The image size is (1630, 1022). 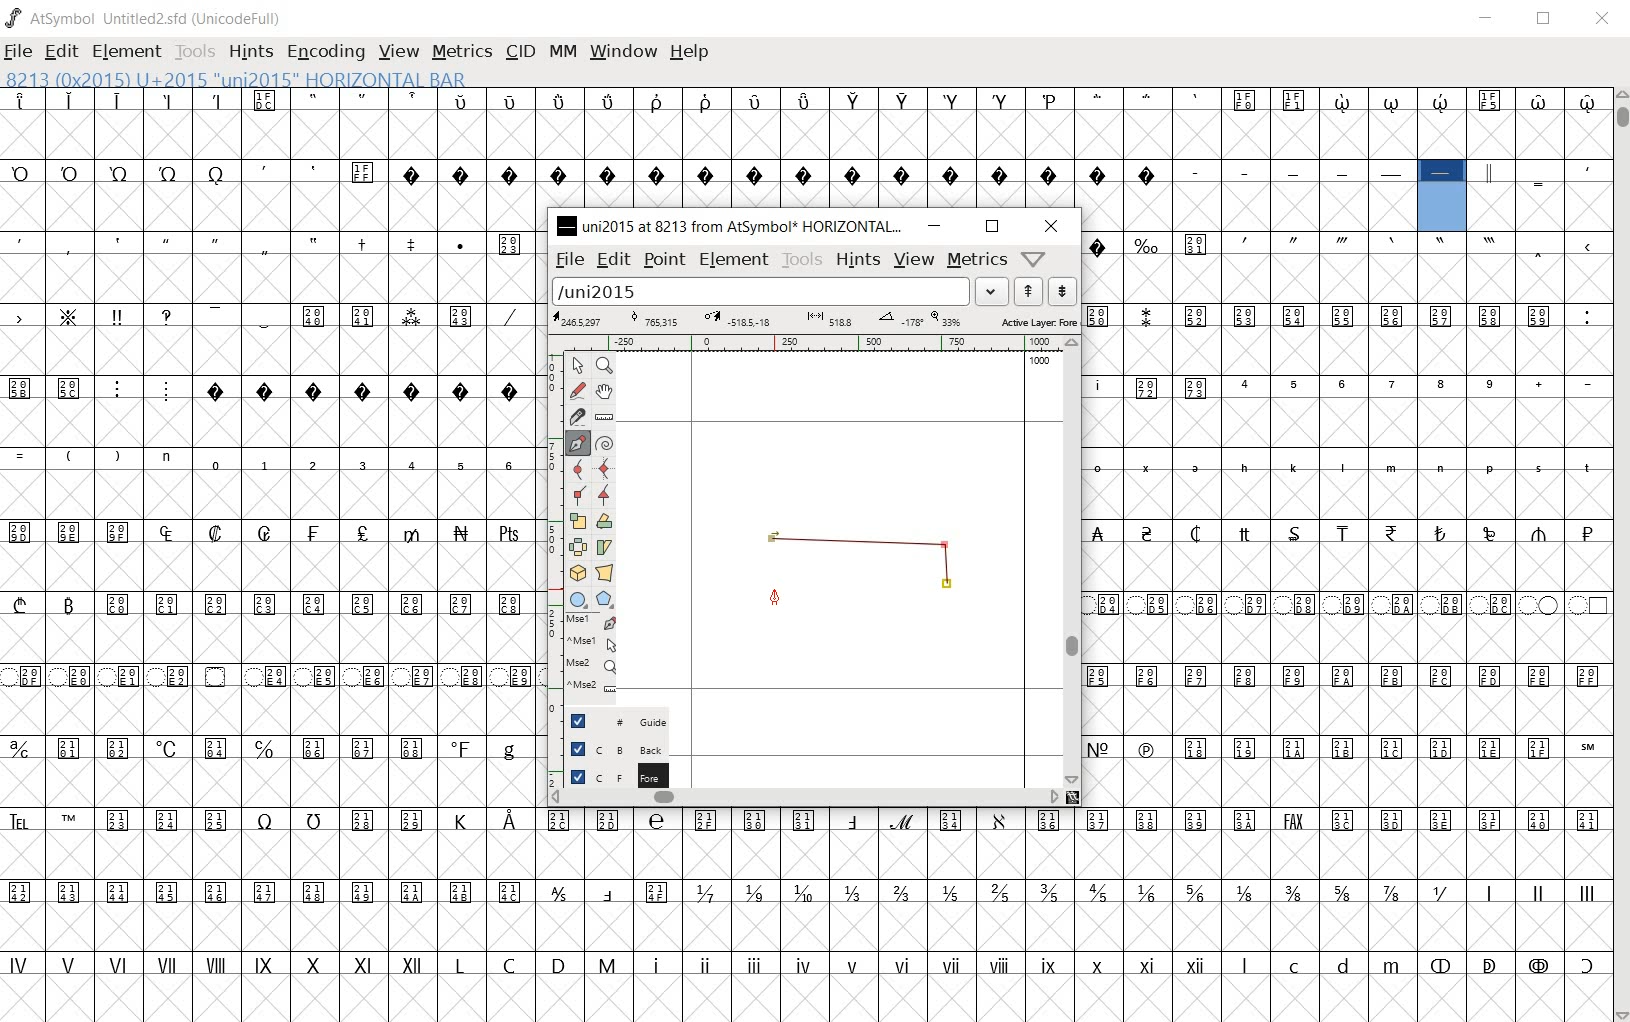 I want to click on POINTER, so click(x=579, y=367).